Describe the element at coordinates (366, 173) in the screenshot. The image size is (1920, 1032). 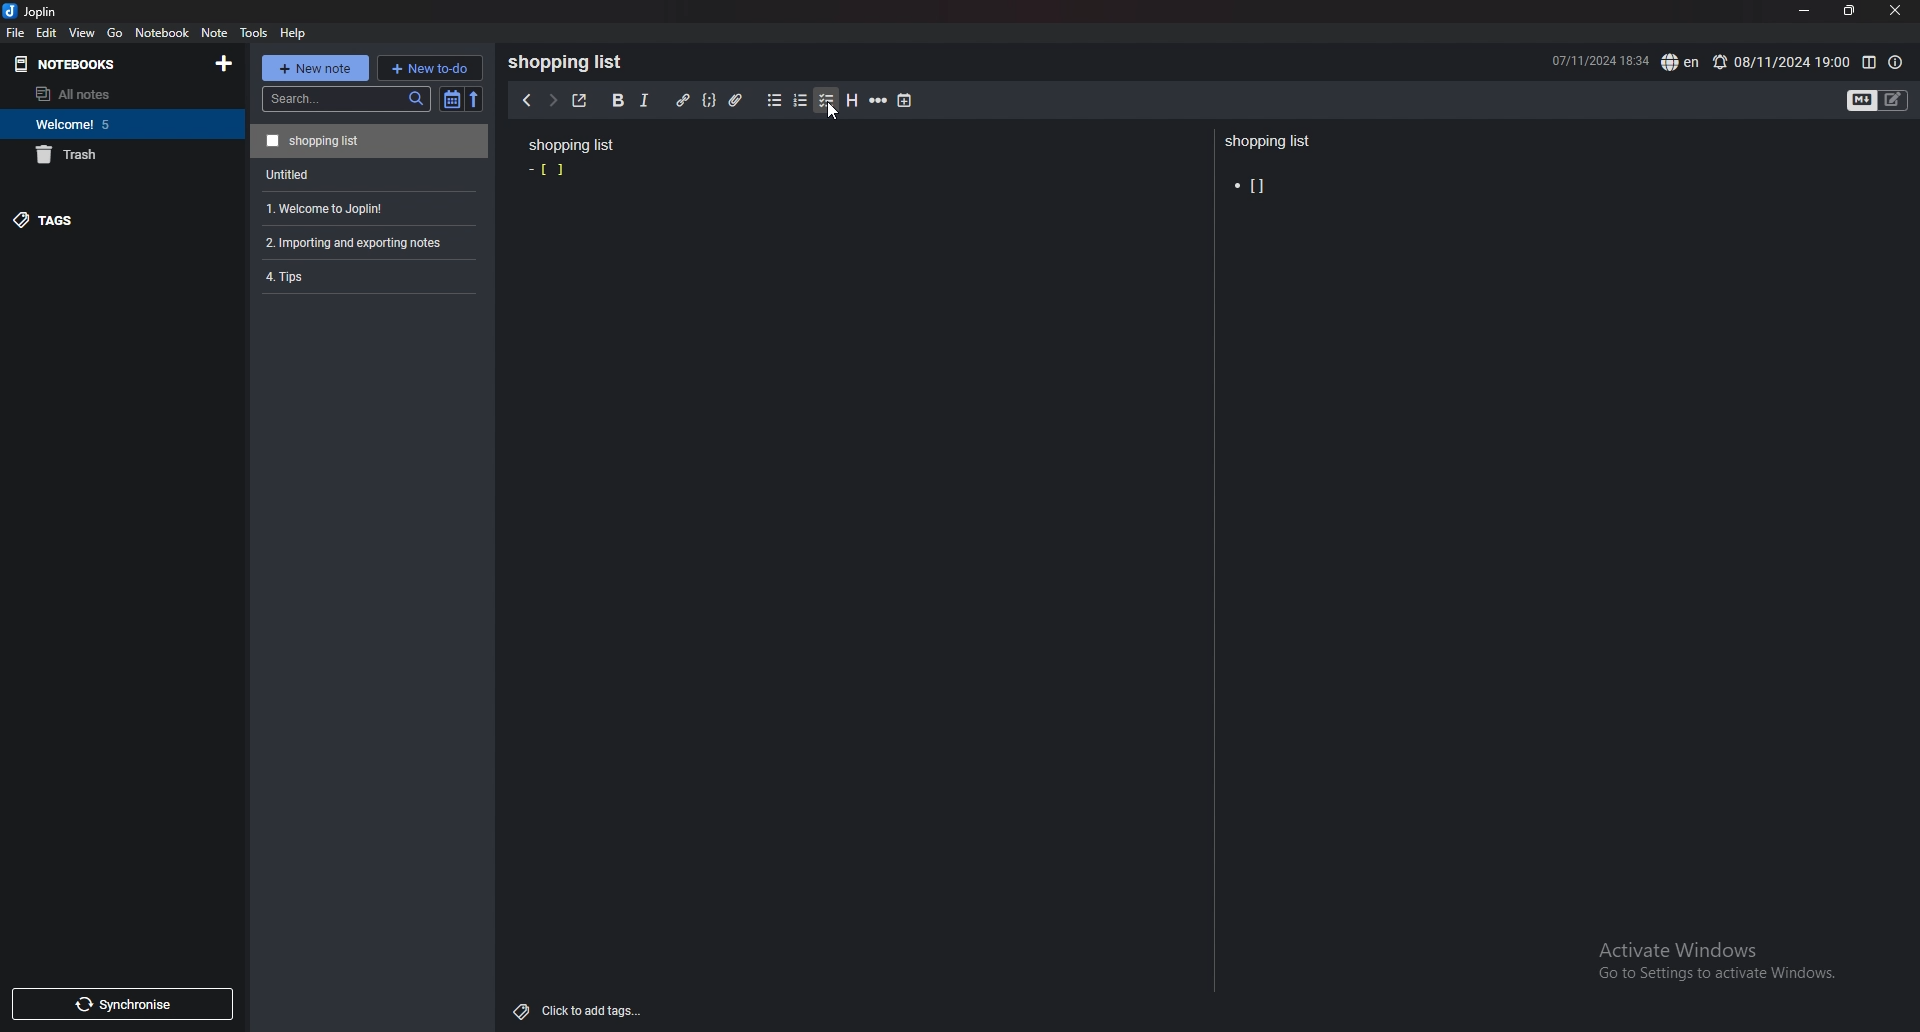
I see `Untitled` at that location.